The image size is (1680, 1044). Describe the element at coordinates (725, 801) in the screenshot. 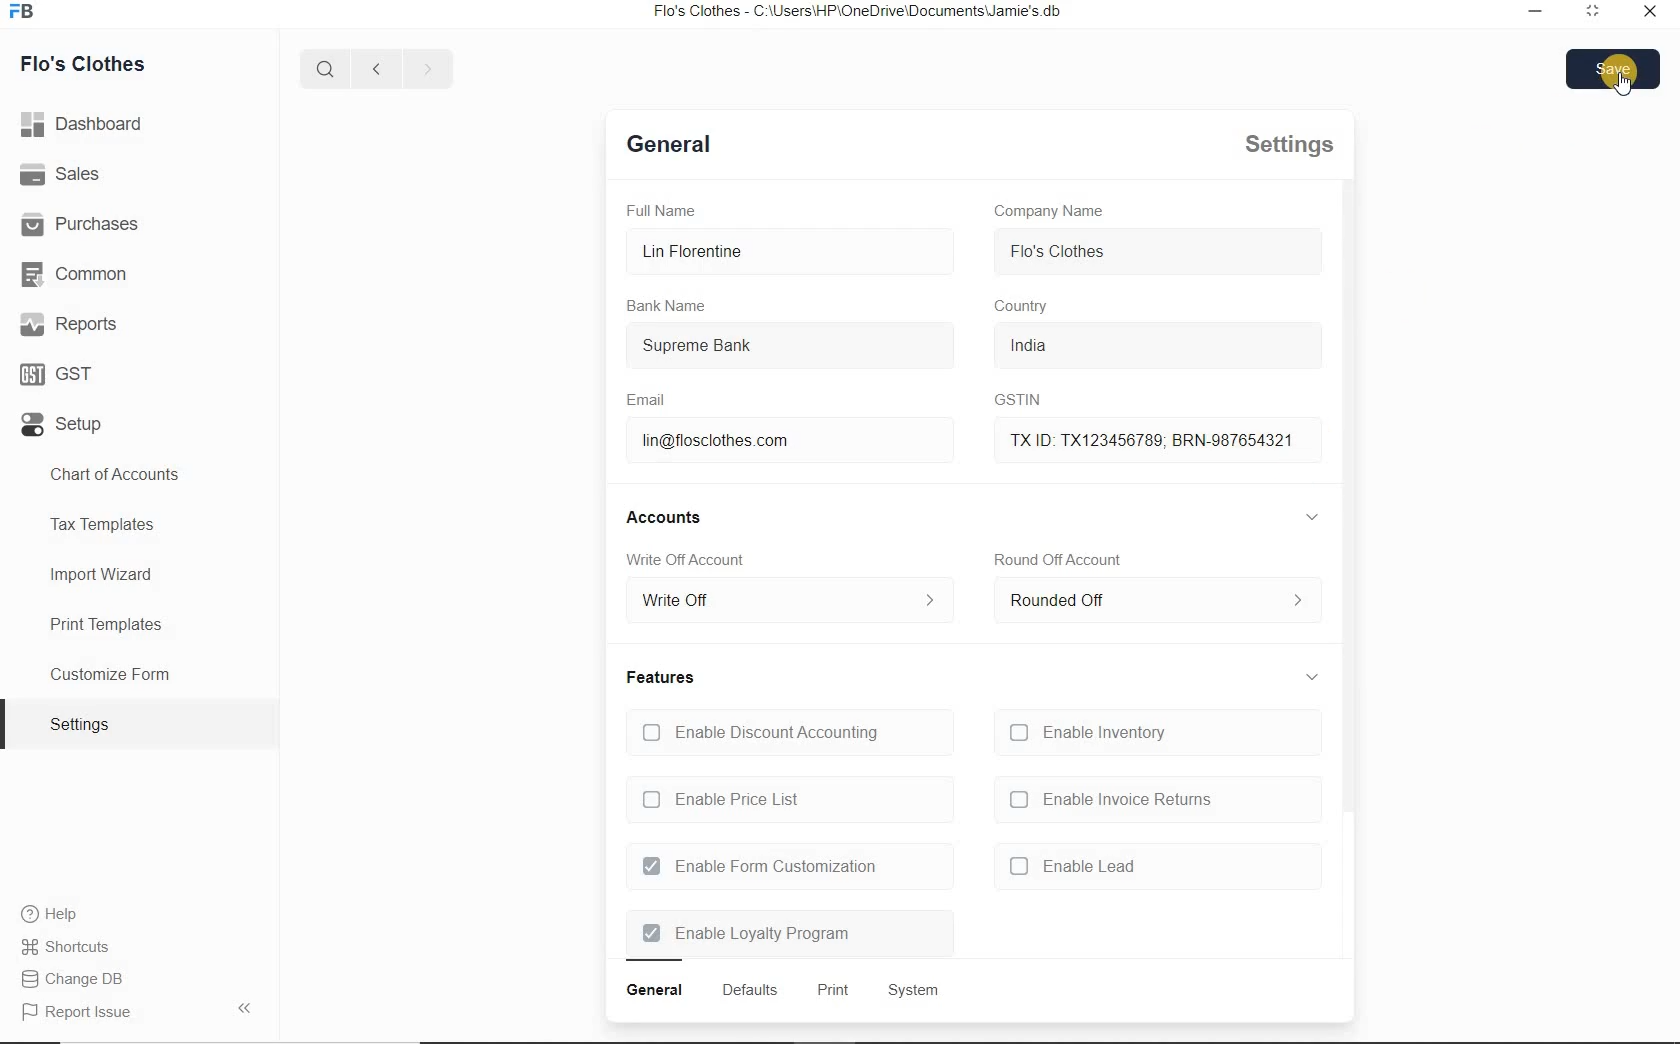

I see `Enable Price List` at that location.